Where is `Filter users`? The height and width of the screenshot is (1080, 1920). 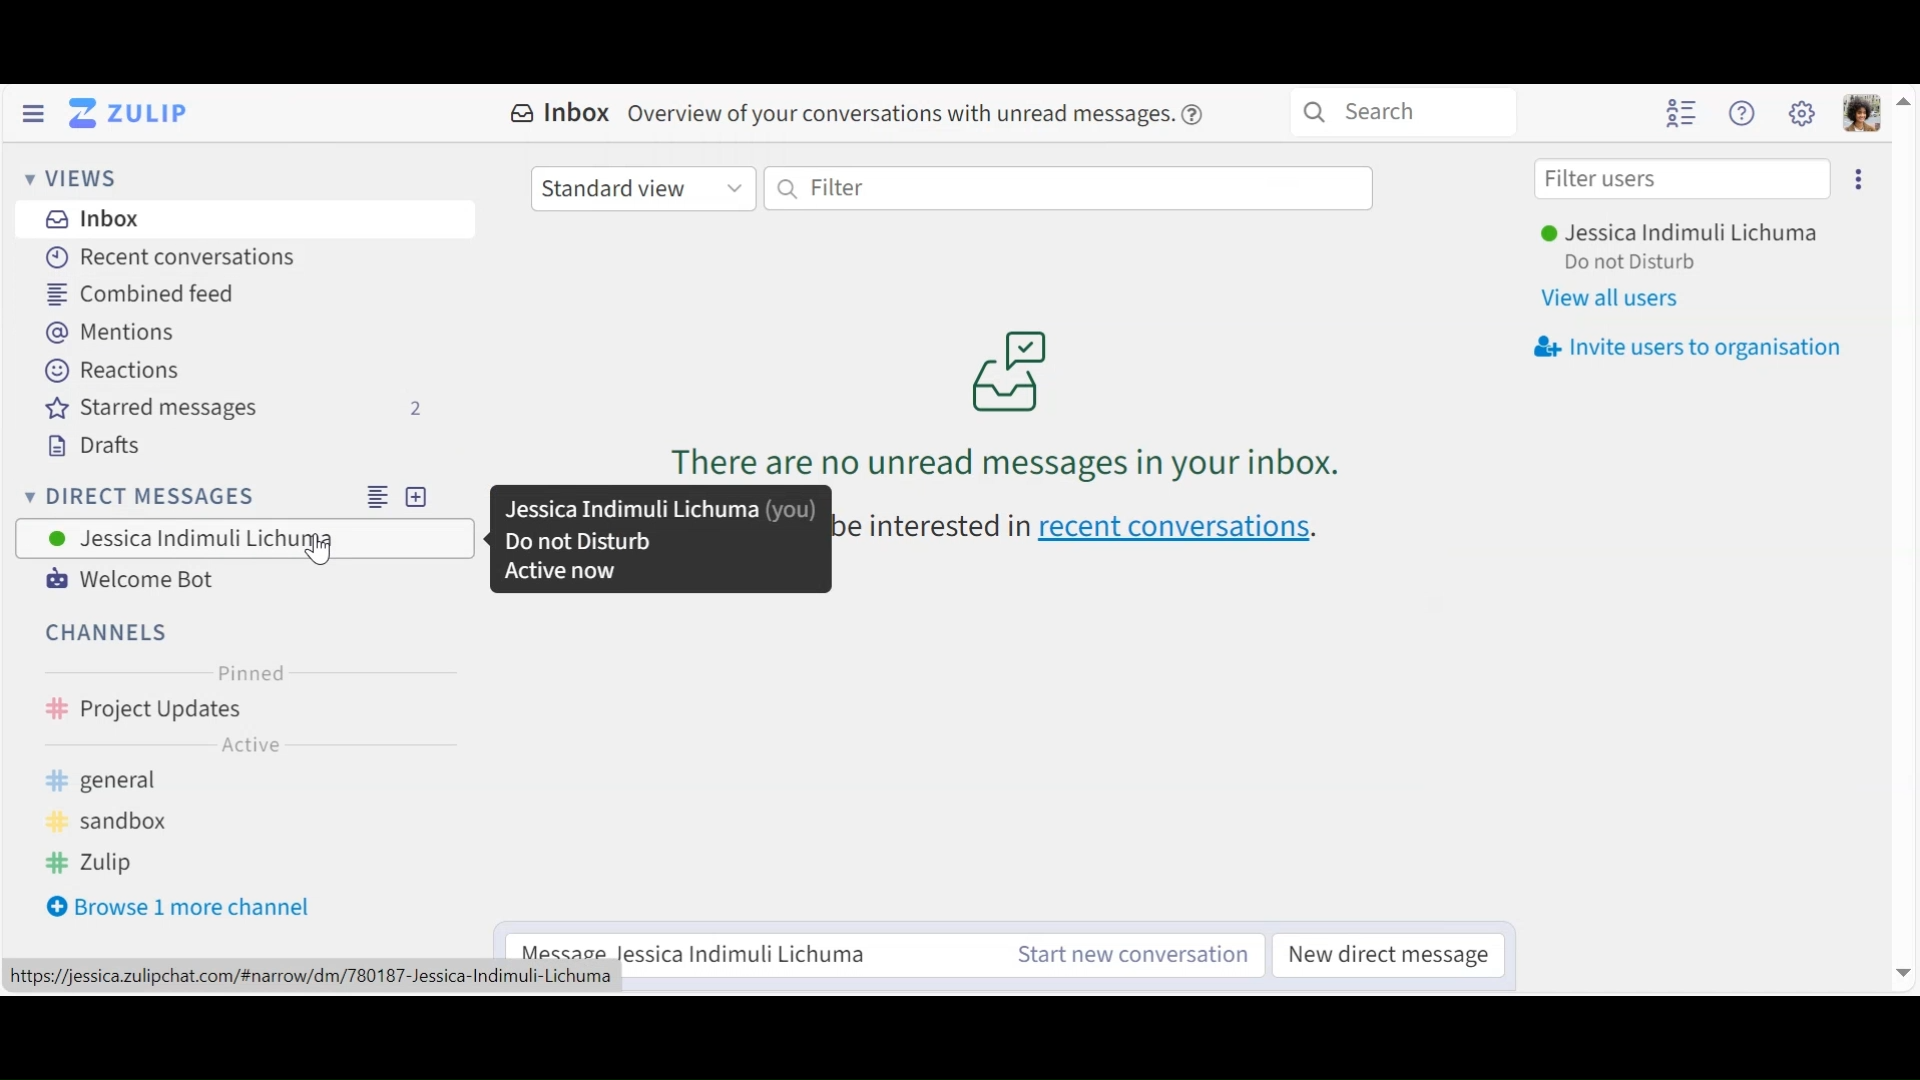 Filter users is located at coordinates (1681, 178).